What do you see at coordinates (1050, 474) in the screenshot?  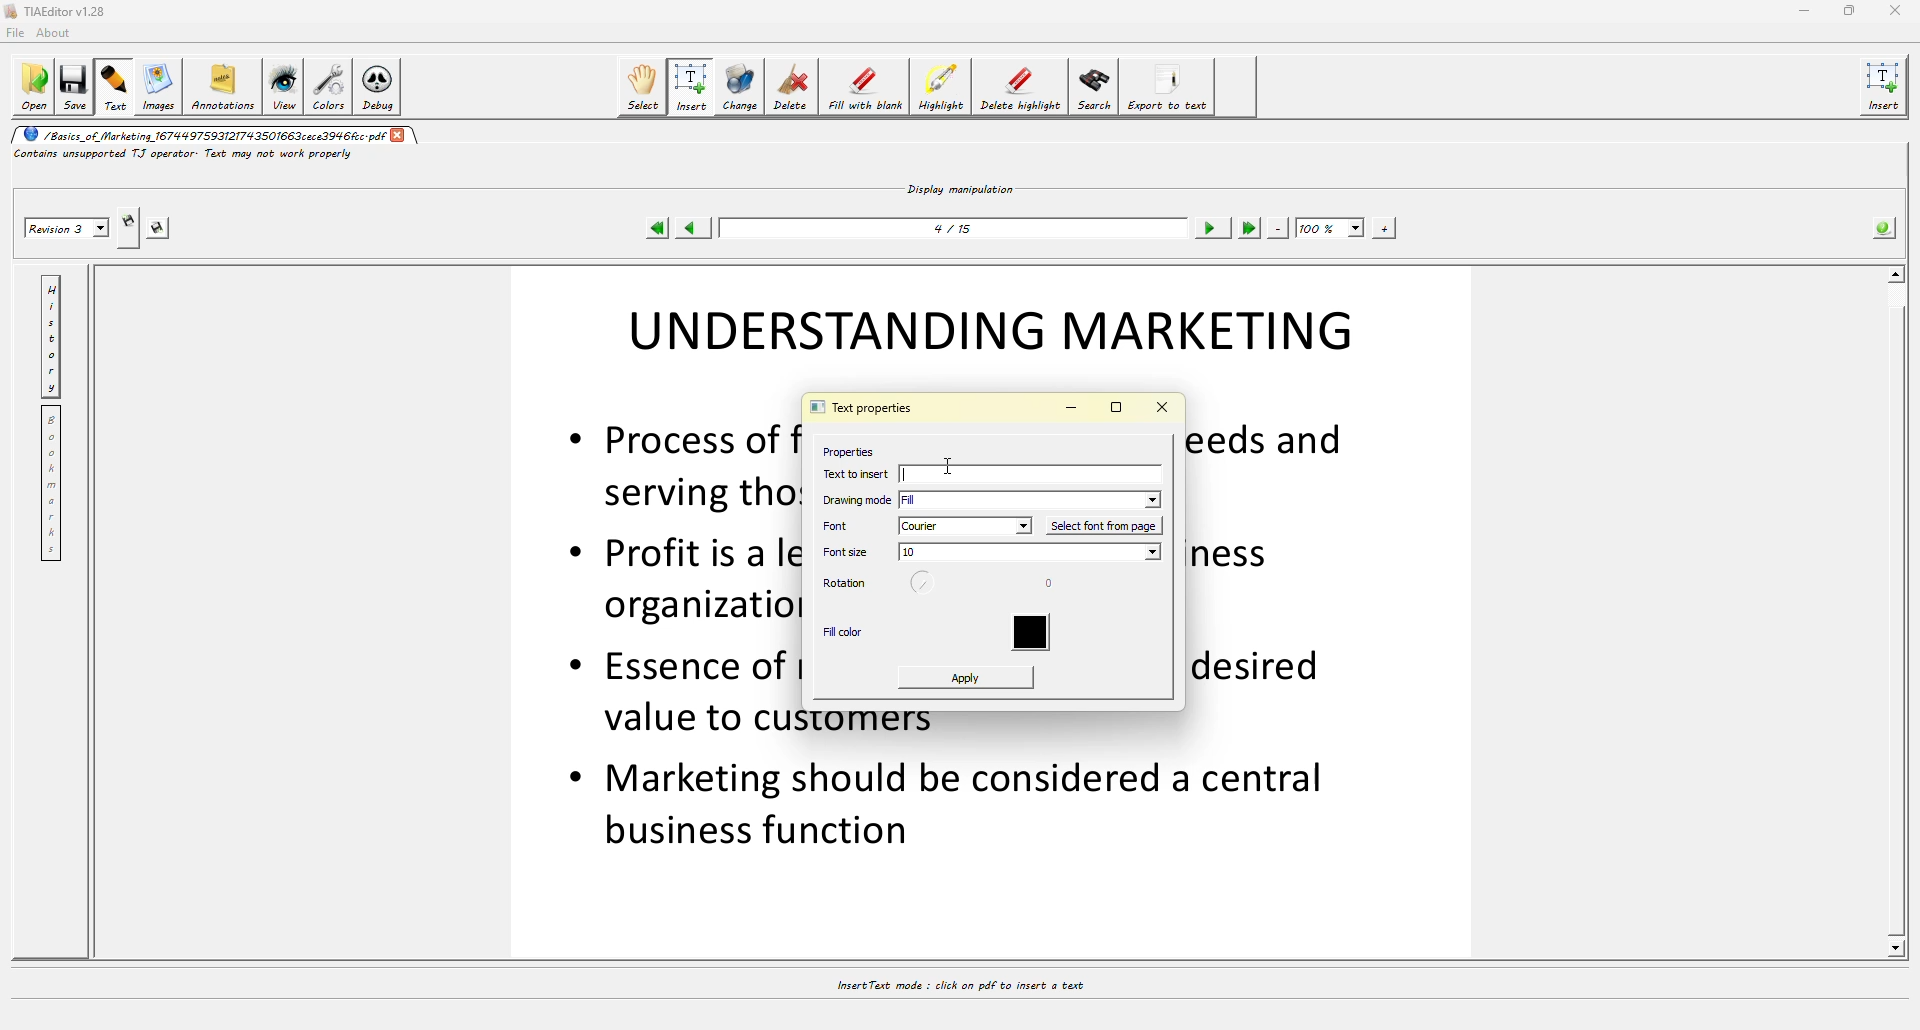 I see `text to insert` at bounding box center [1050, 474].